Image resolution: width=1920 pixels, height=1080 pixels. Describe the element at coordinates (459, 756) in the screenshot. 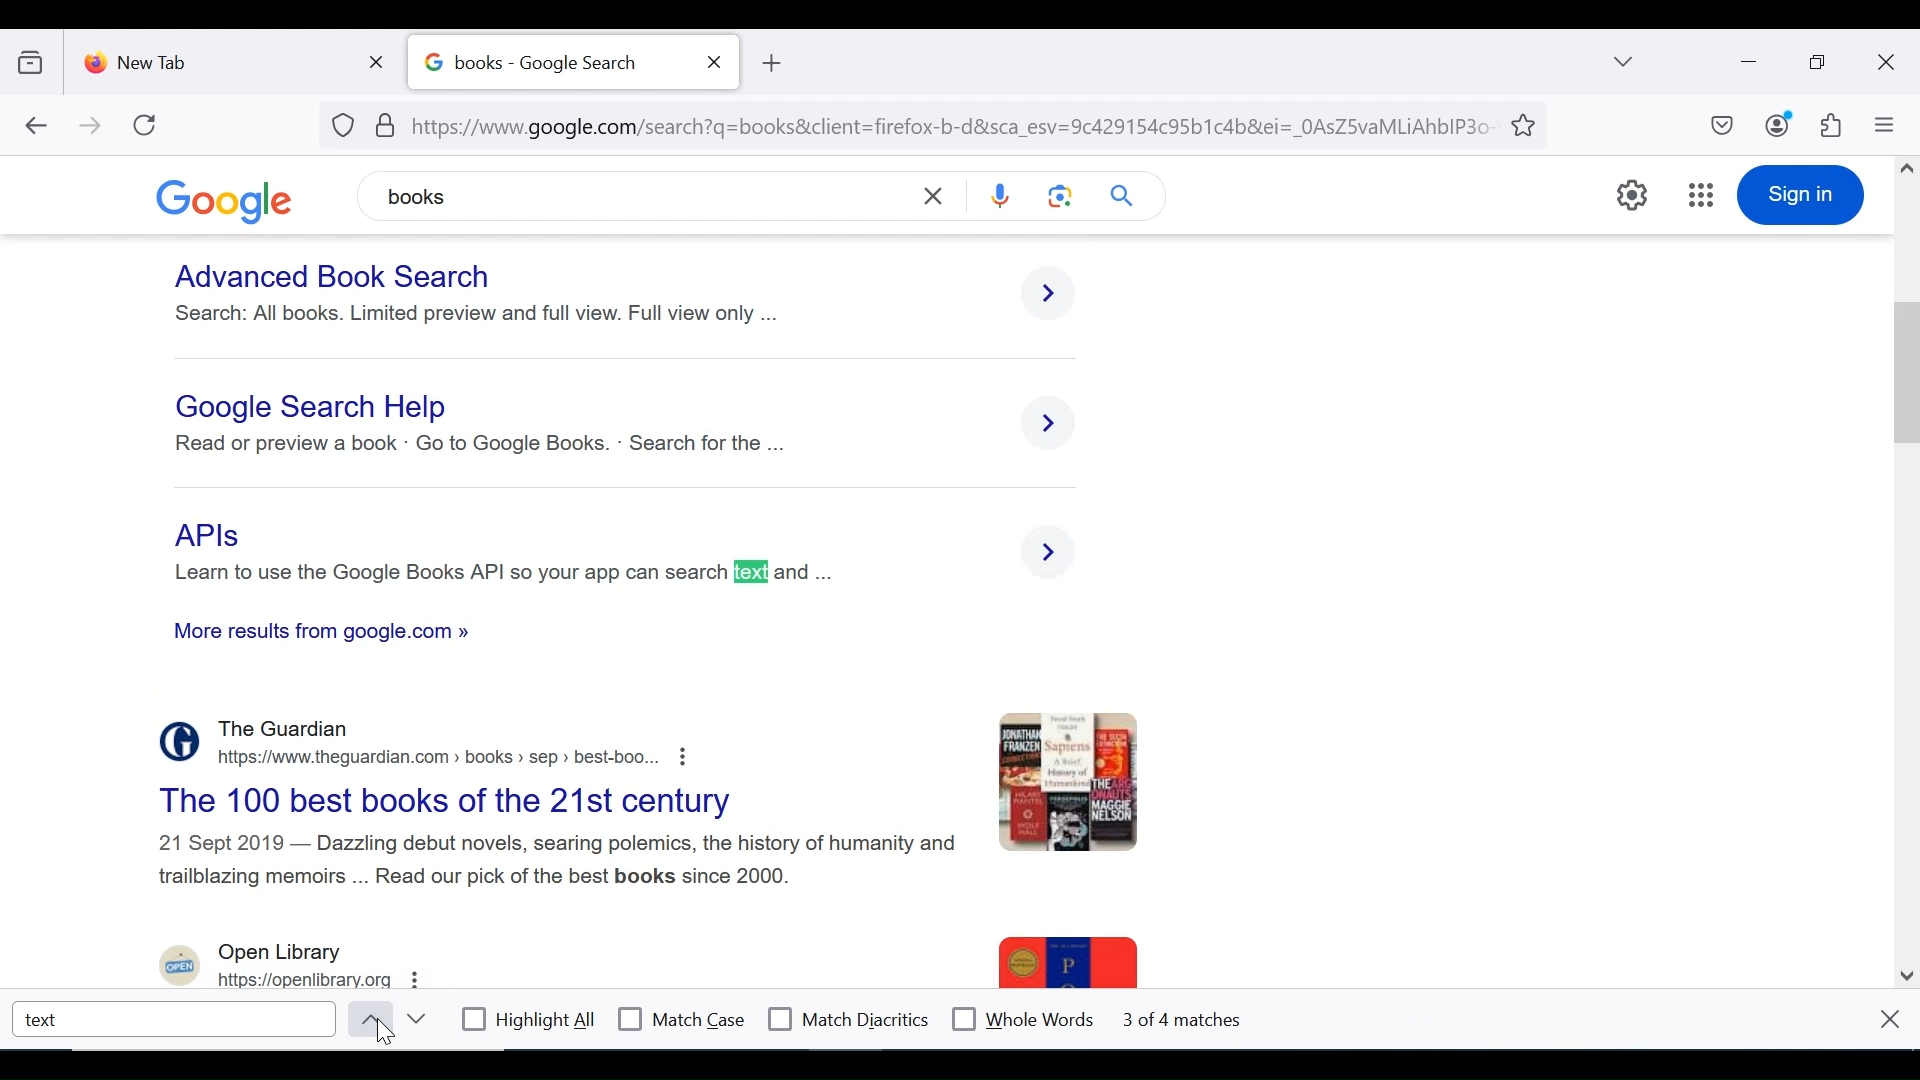

I see `https://www.guardian.com>books>sep>best-books` at that location.